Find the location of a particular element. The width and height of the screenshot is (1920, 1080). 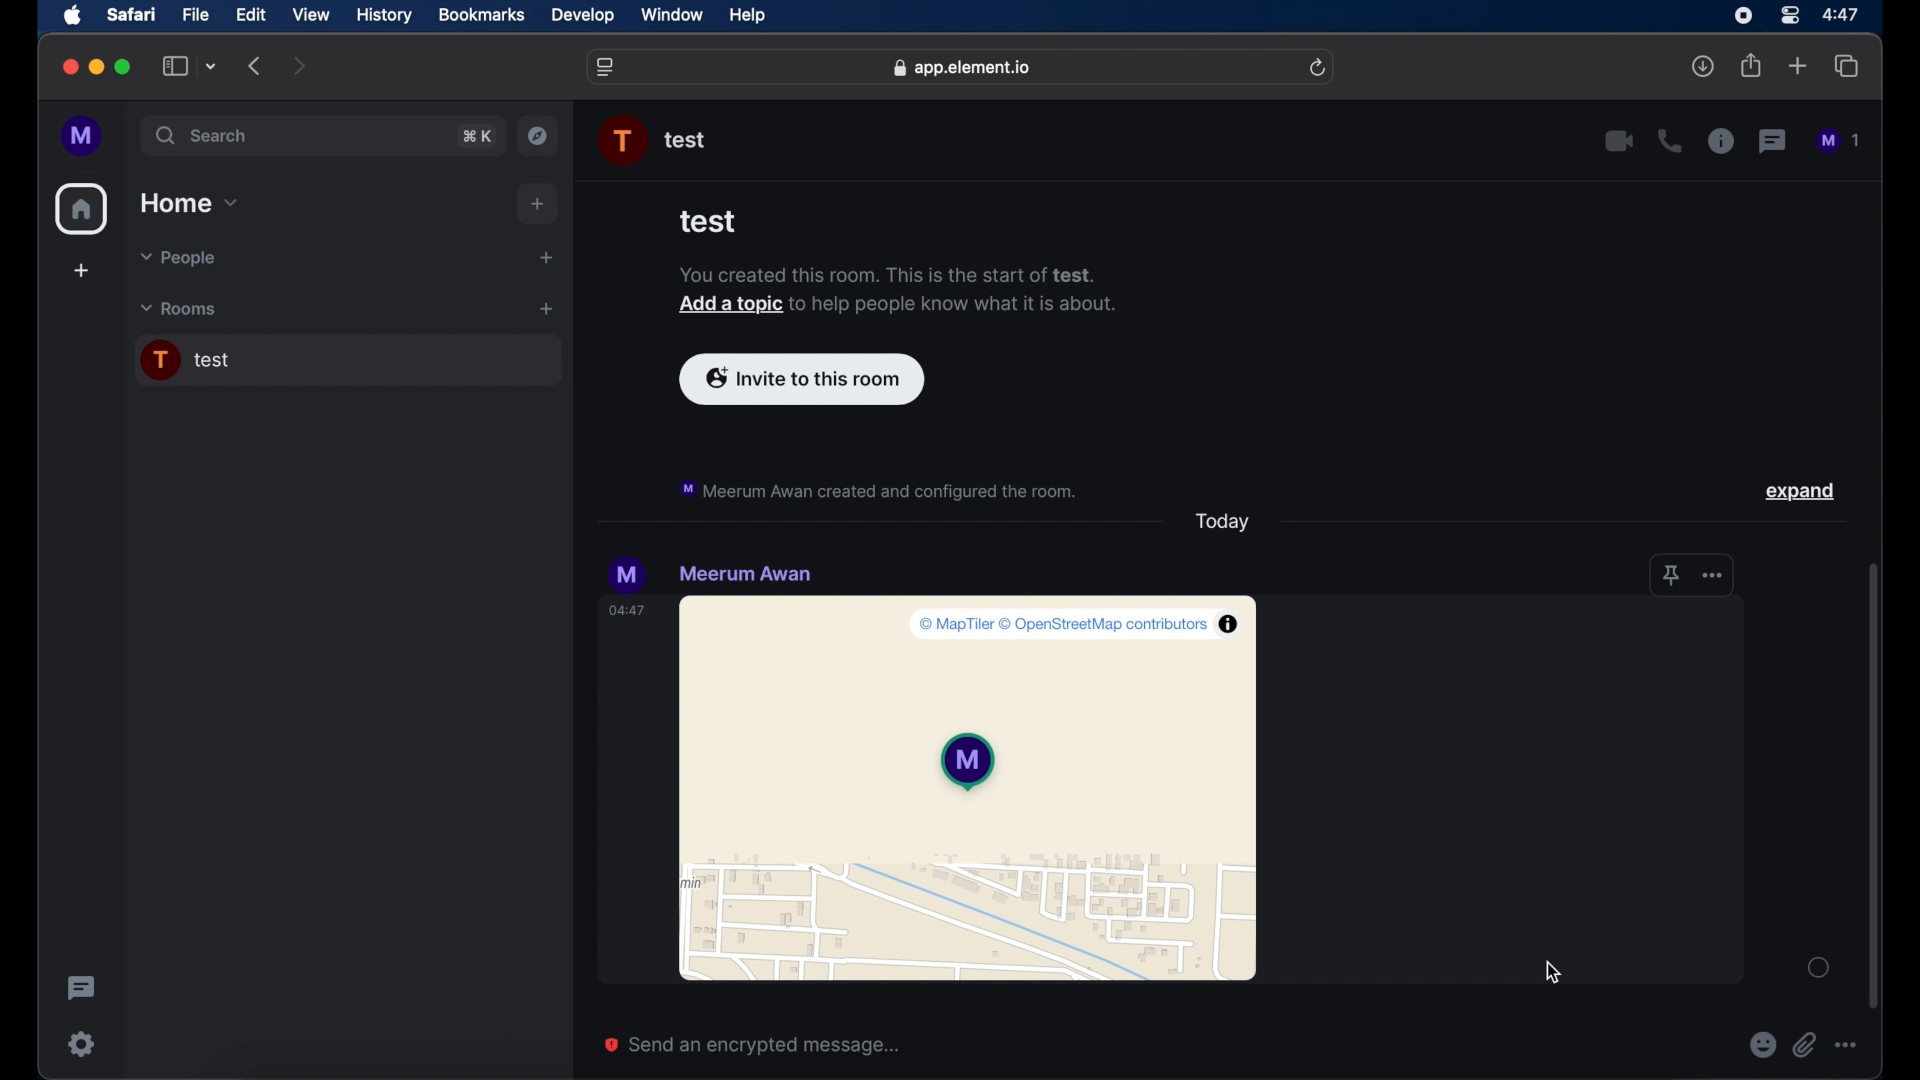

chat properties is located at coordinates (1721, 142).